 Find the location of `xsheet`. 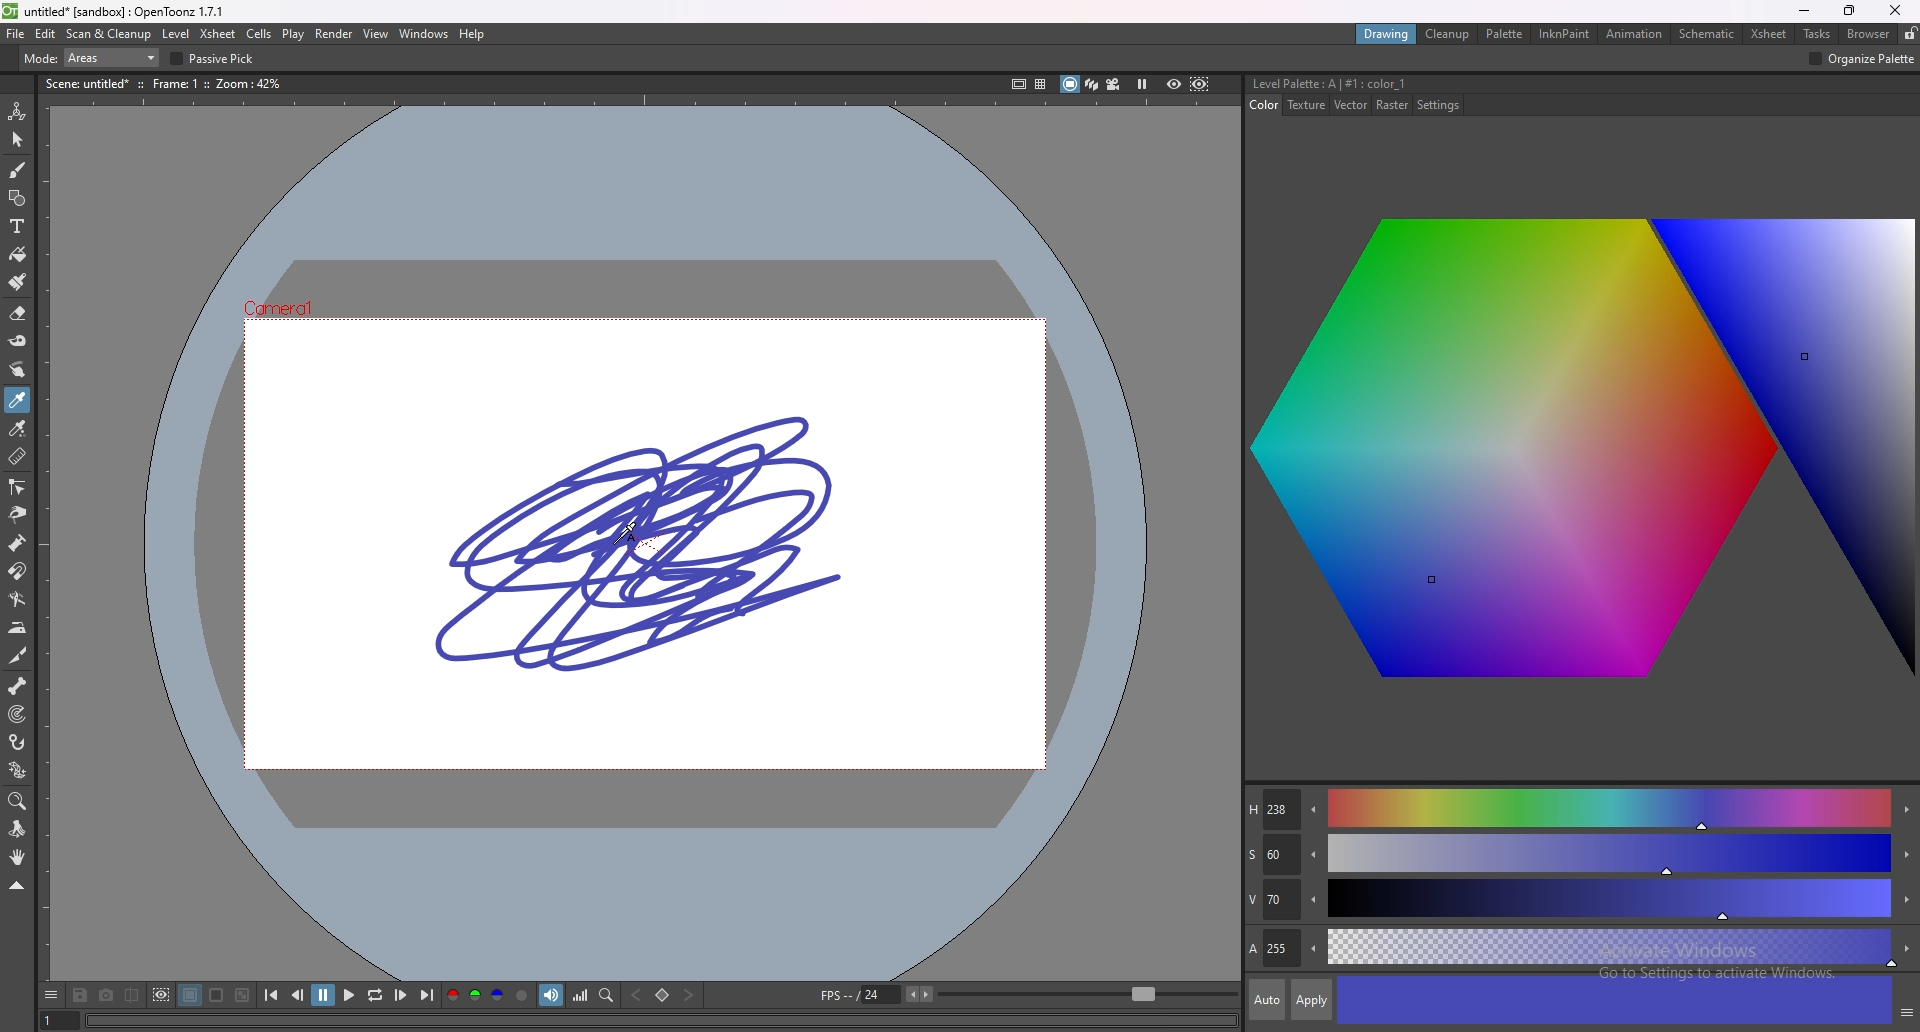

xsheet is located at coordinates (1770, 34).